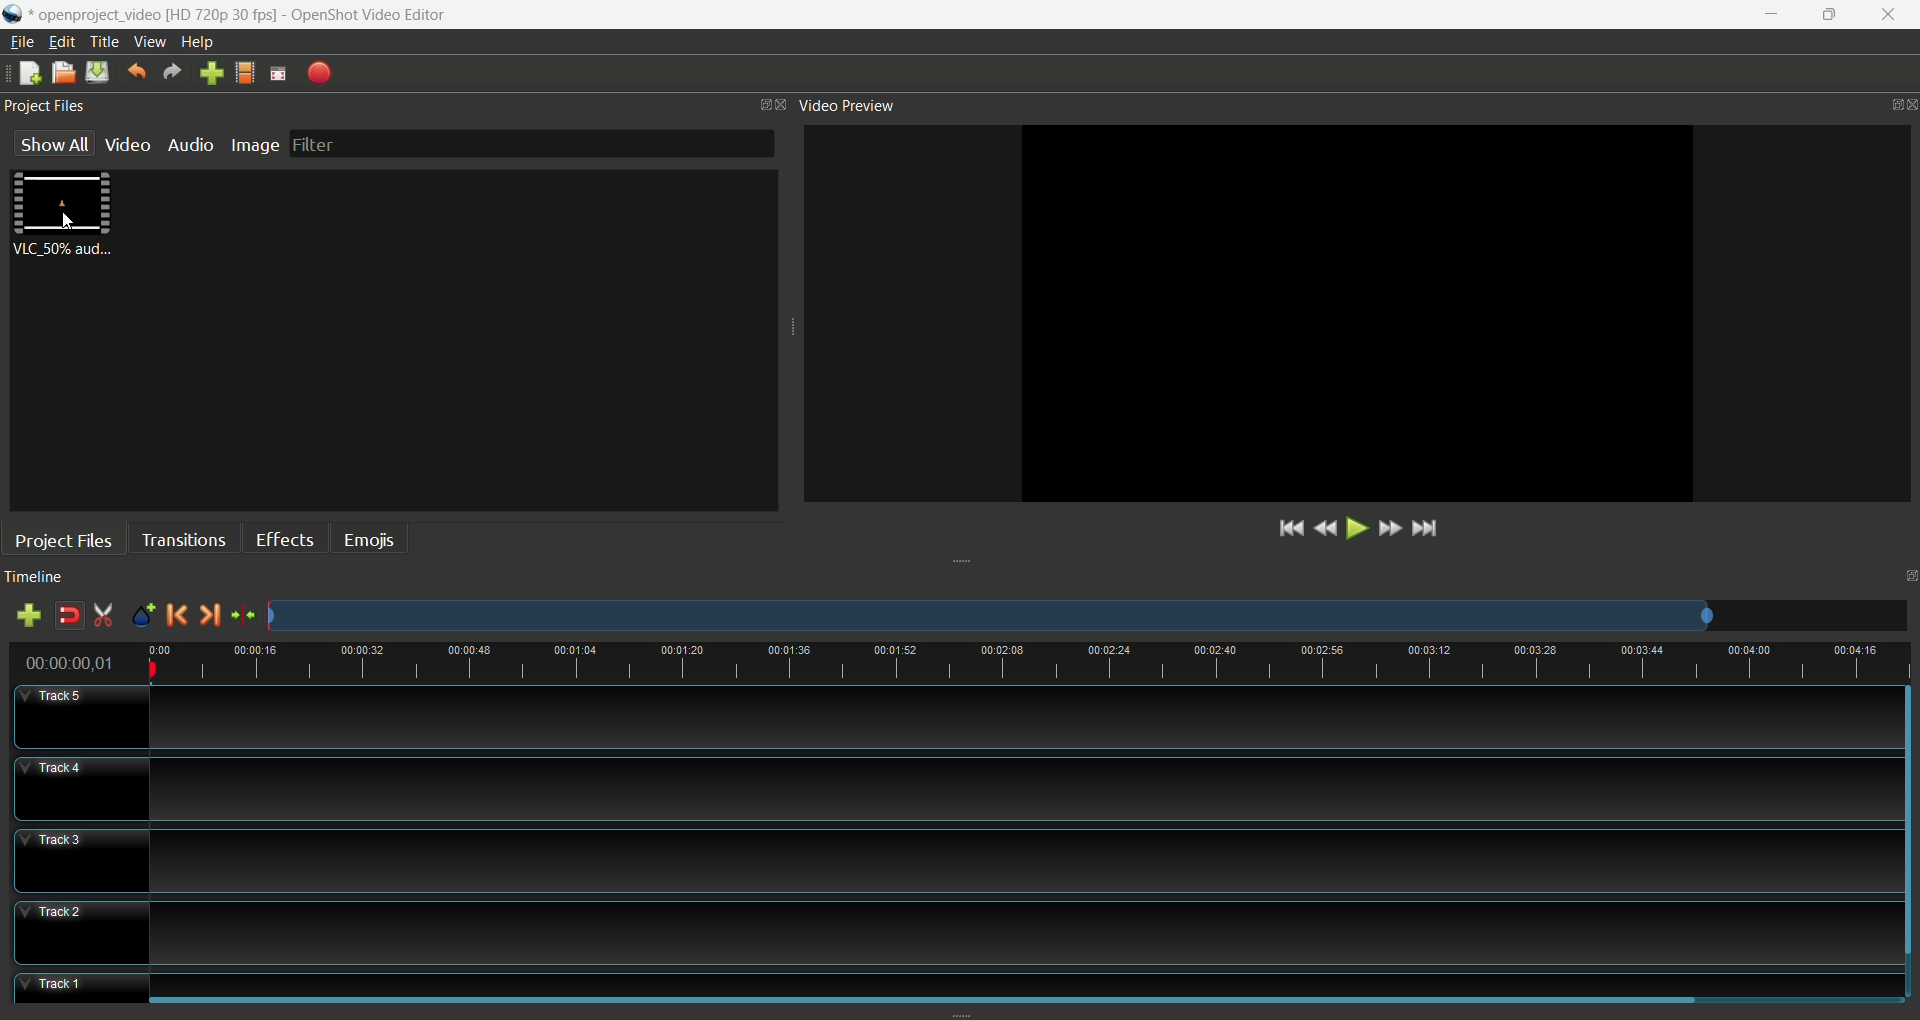 This screenshot has width=1920, height=1020. I want to click on save project, so click(96, 71).